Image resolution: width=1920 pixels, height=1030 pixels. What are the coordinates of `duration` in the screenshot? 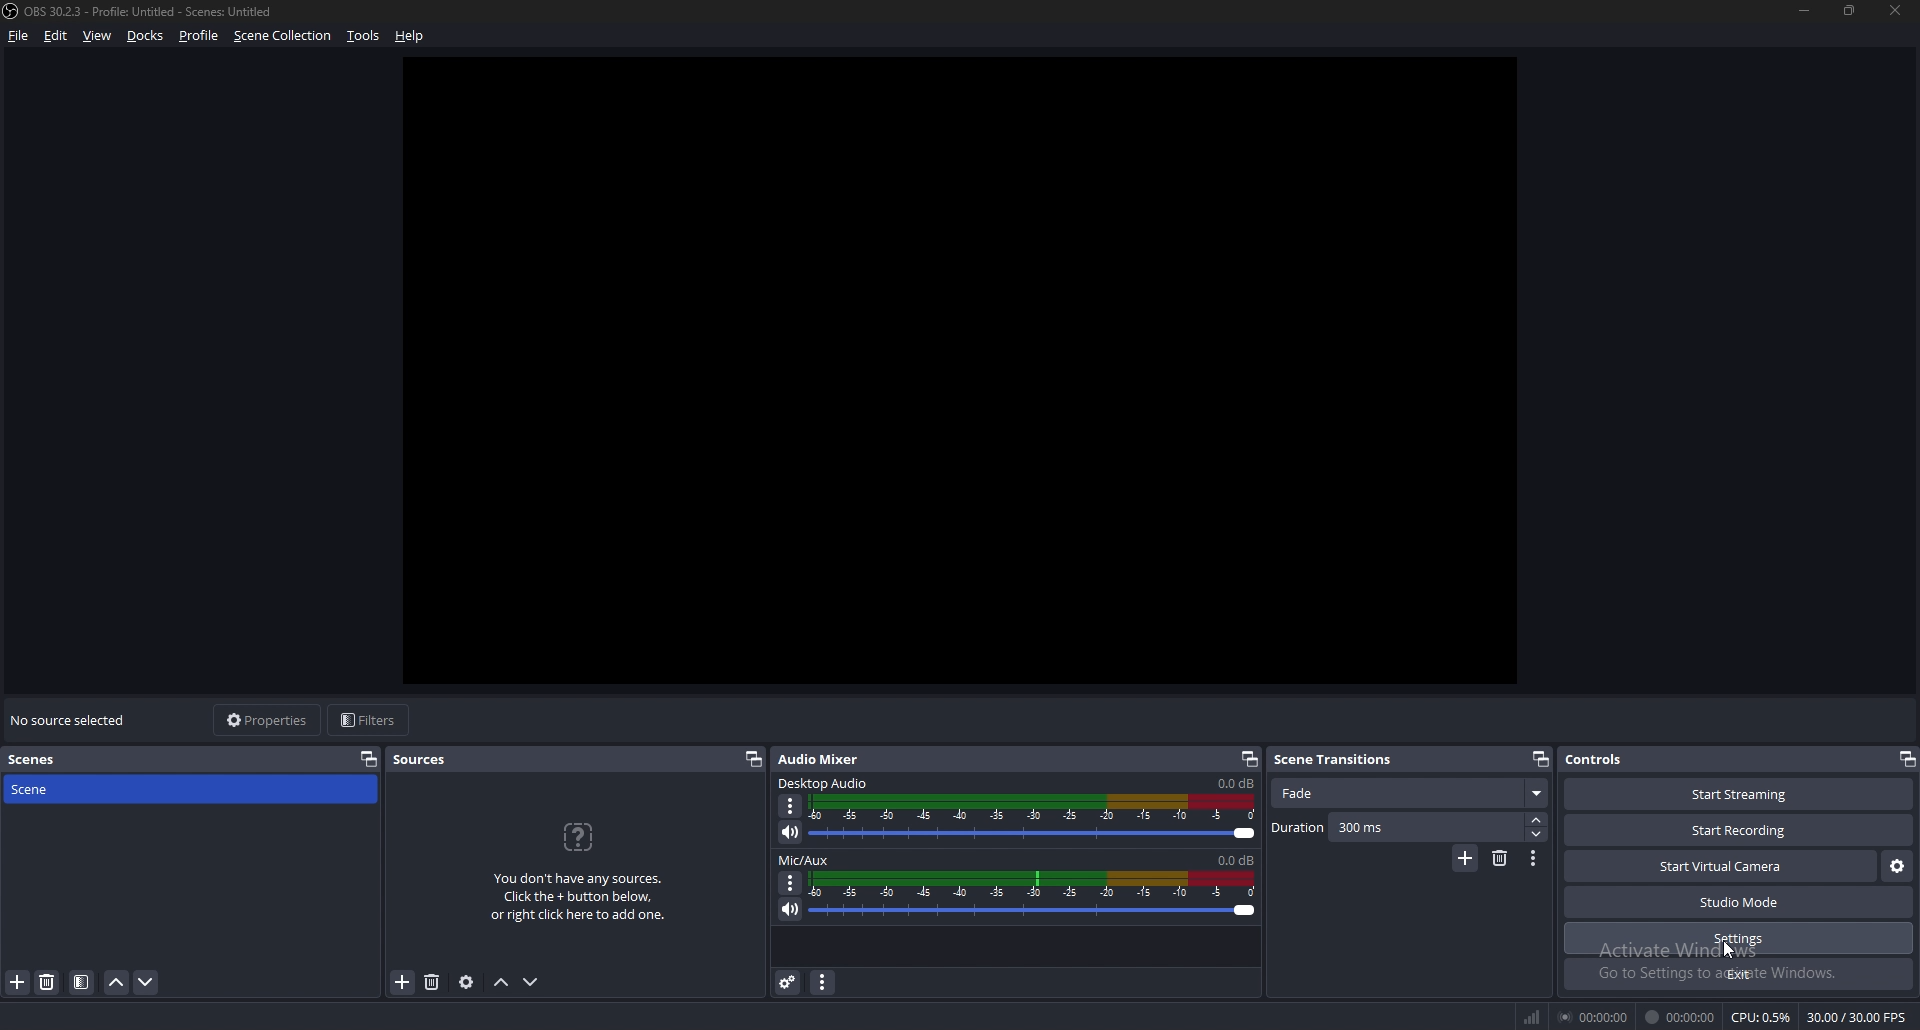 It's located at (1364, 829).